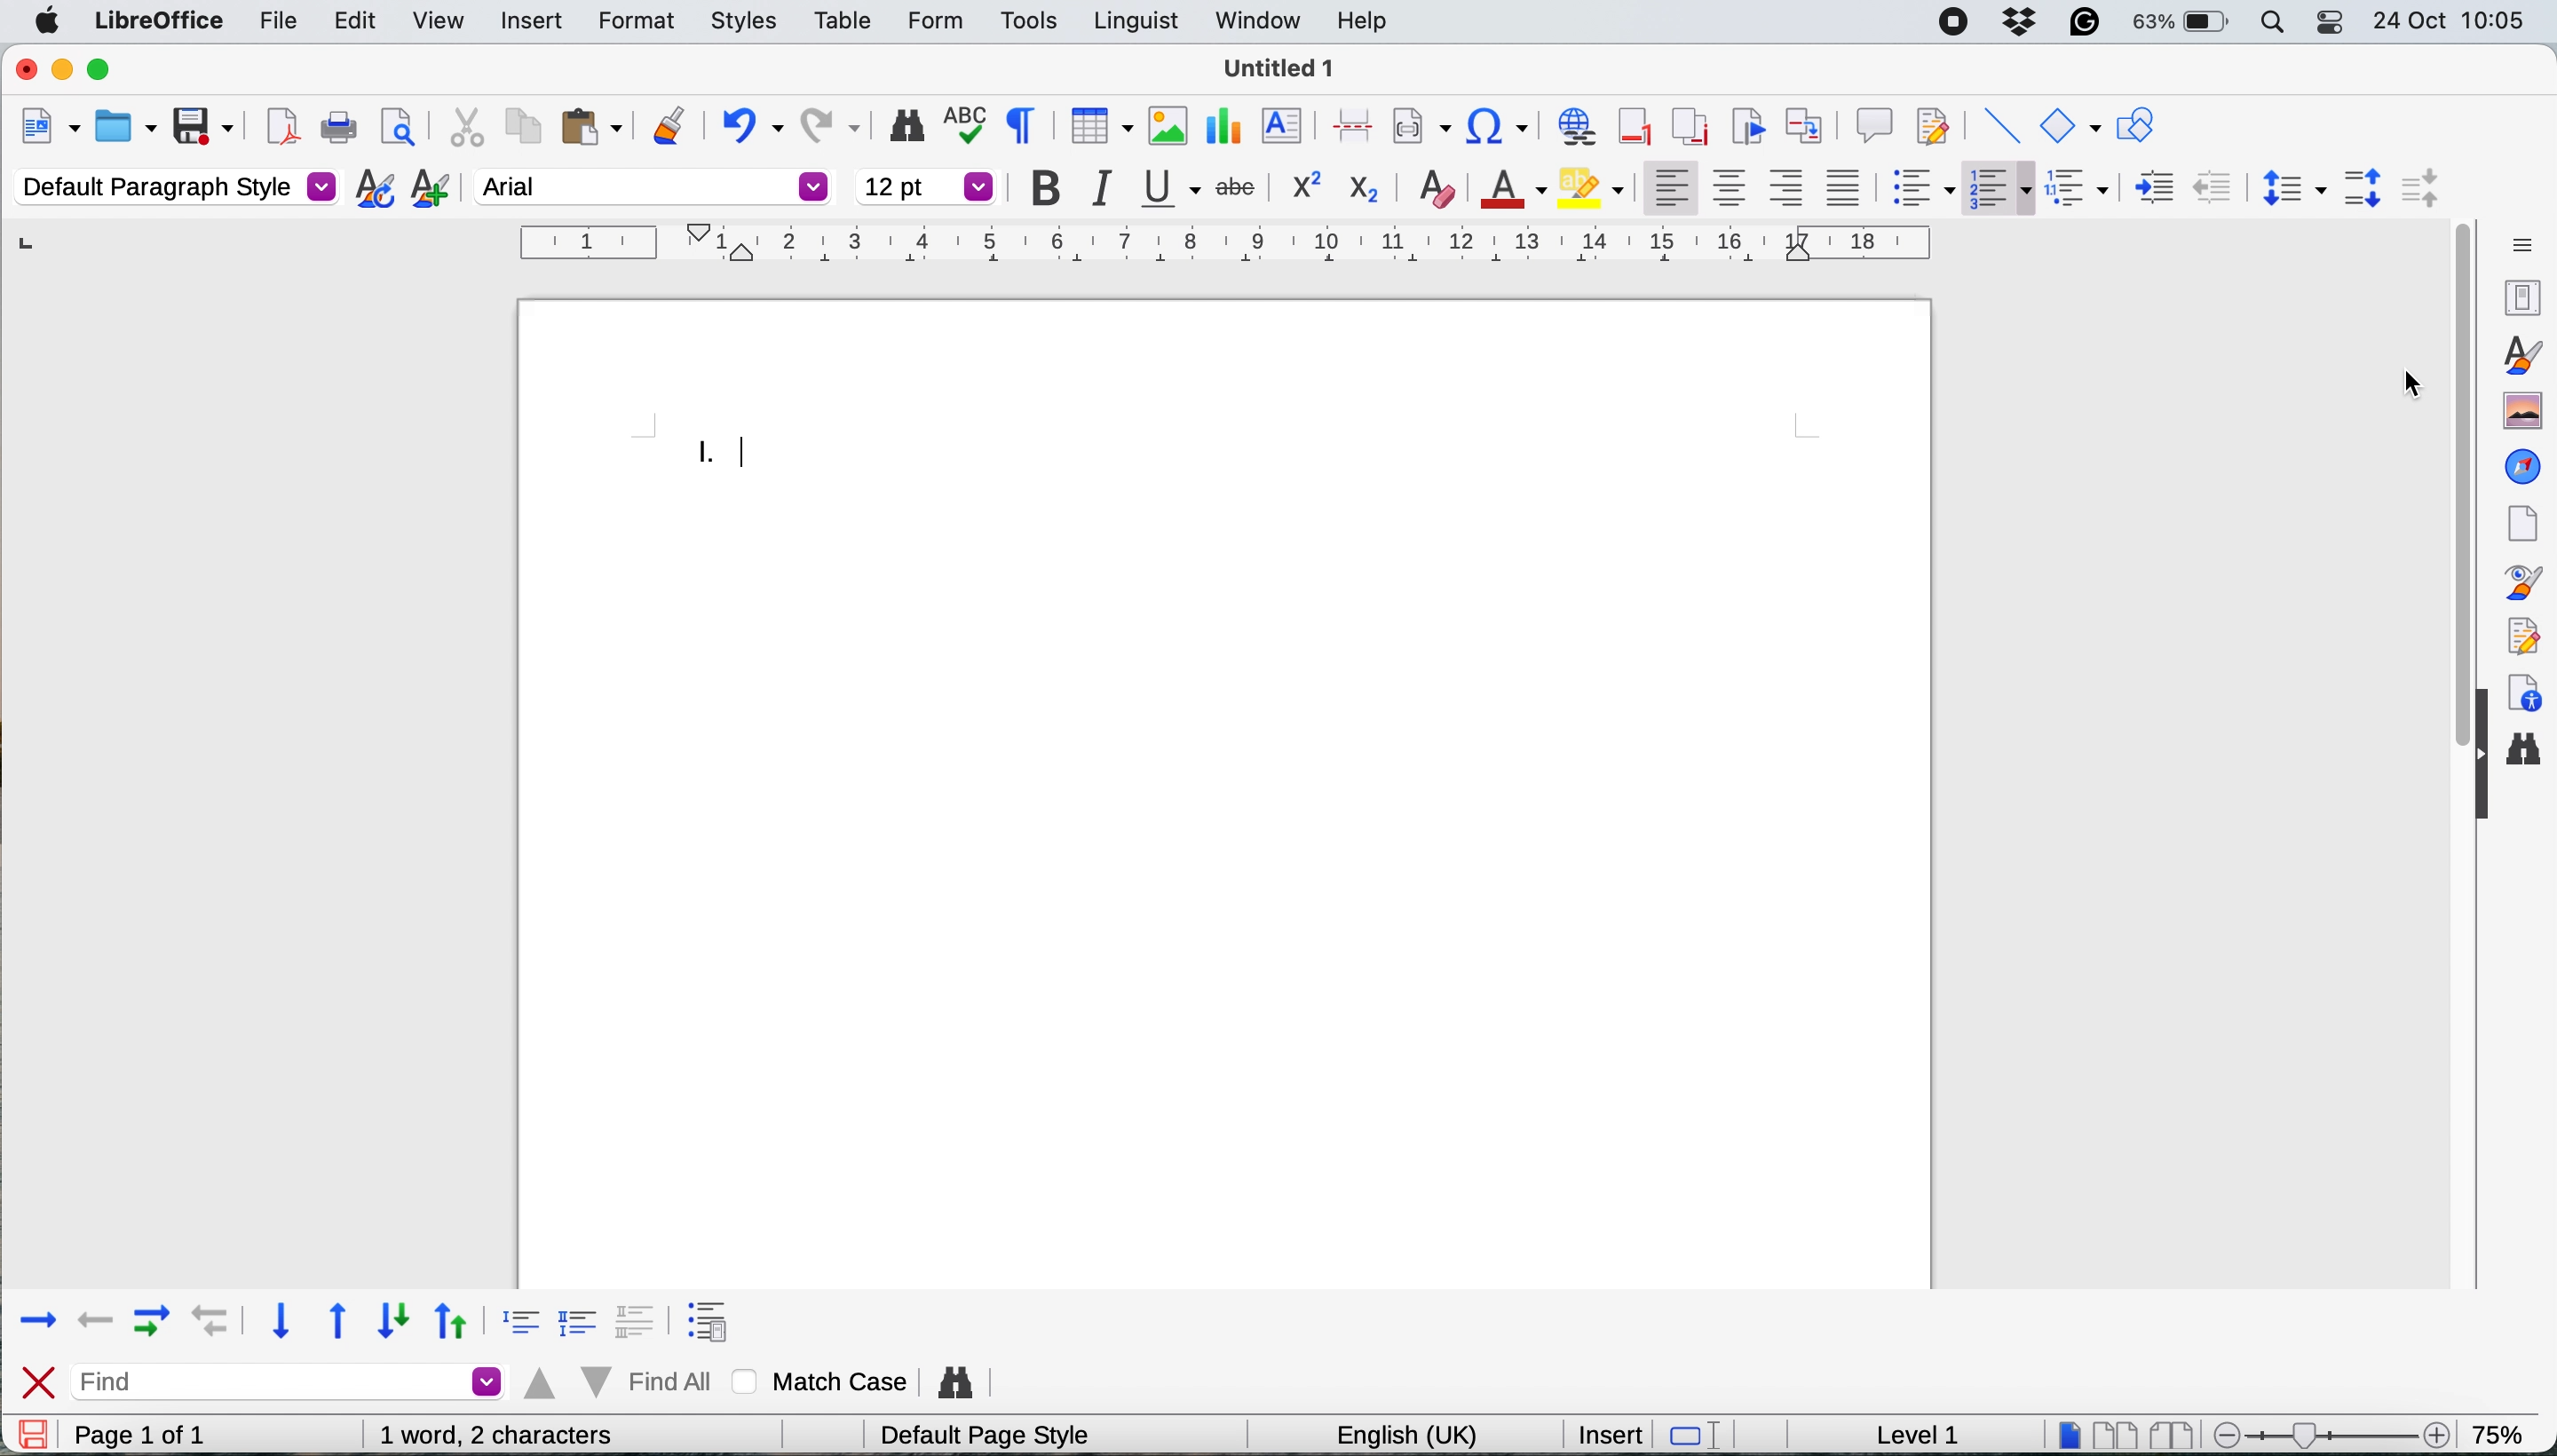  Describe the element at coordinates (1808, 122) in the screenshot. I see `insert cross reference` at that location.